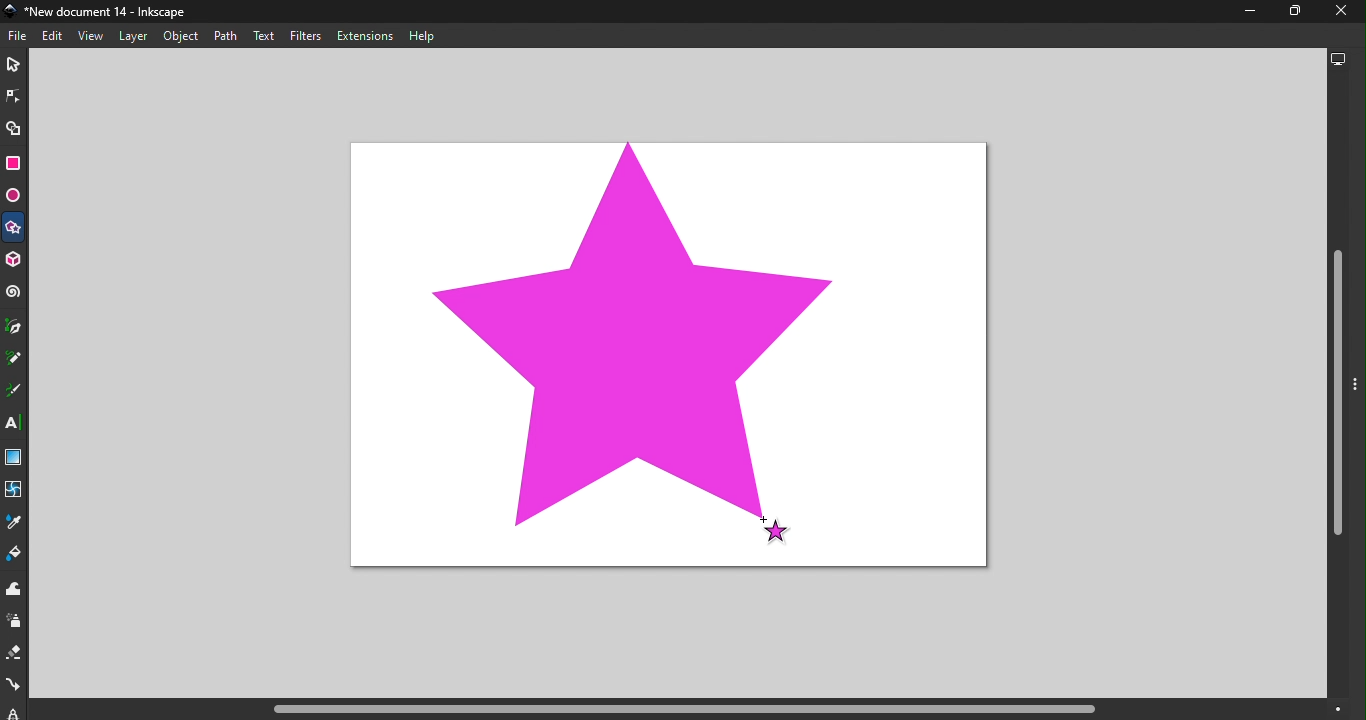 This screenshot has width=1366, height=720. What do you see at coordinates (14, 230) in the screenshot?
I see `Star/Polygon` at bounding box center [14, 230].